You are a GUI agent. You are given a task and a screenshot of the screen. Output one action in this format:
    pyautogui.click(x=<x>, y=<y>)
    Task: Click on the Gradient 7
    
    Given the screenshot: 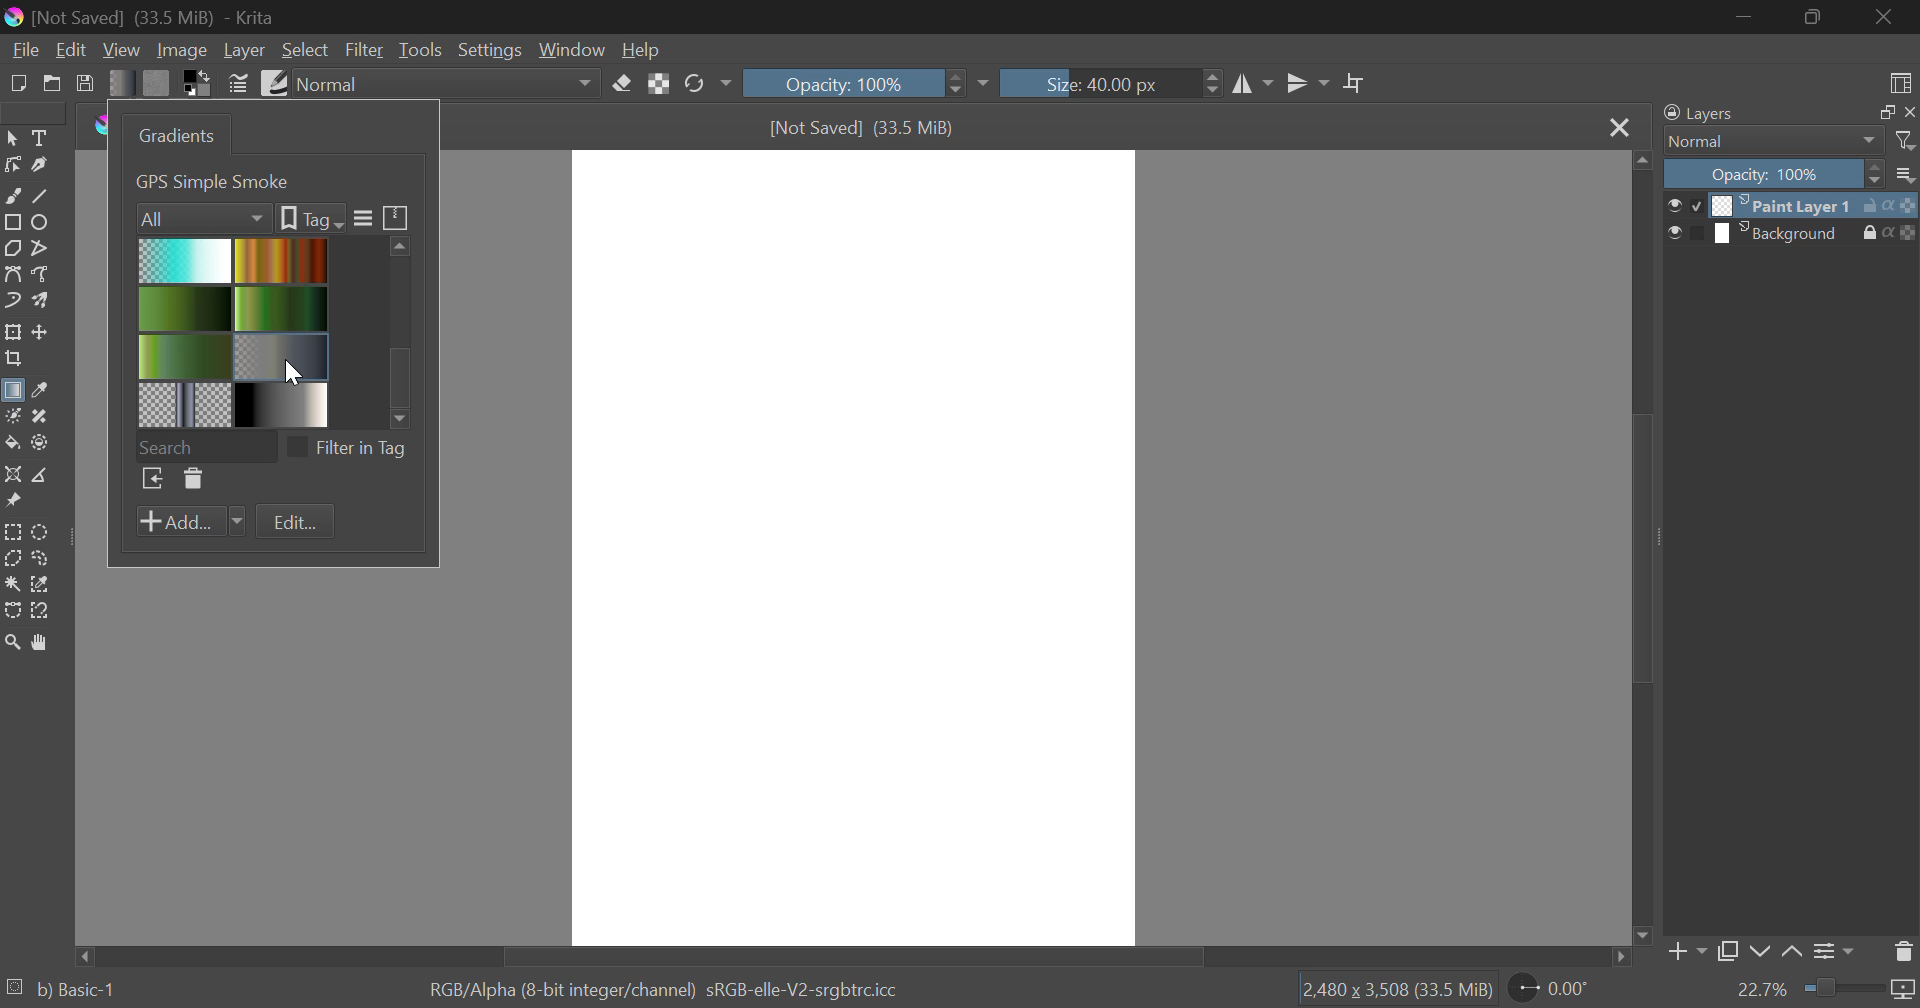 What is the action you would take?
    pyautogui.click(x=186, y=404)
    